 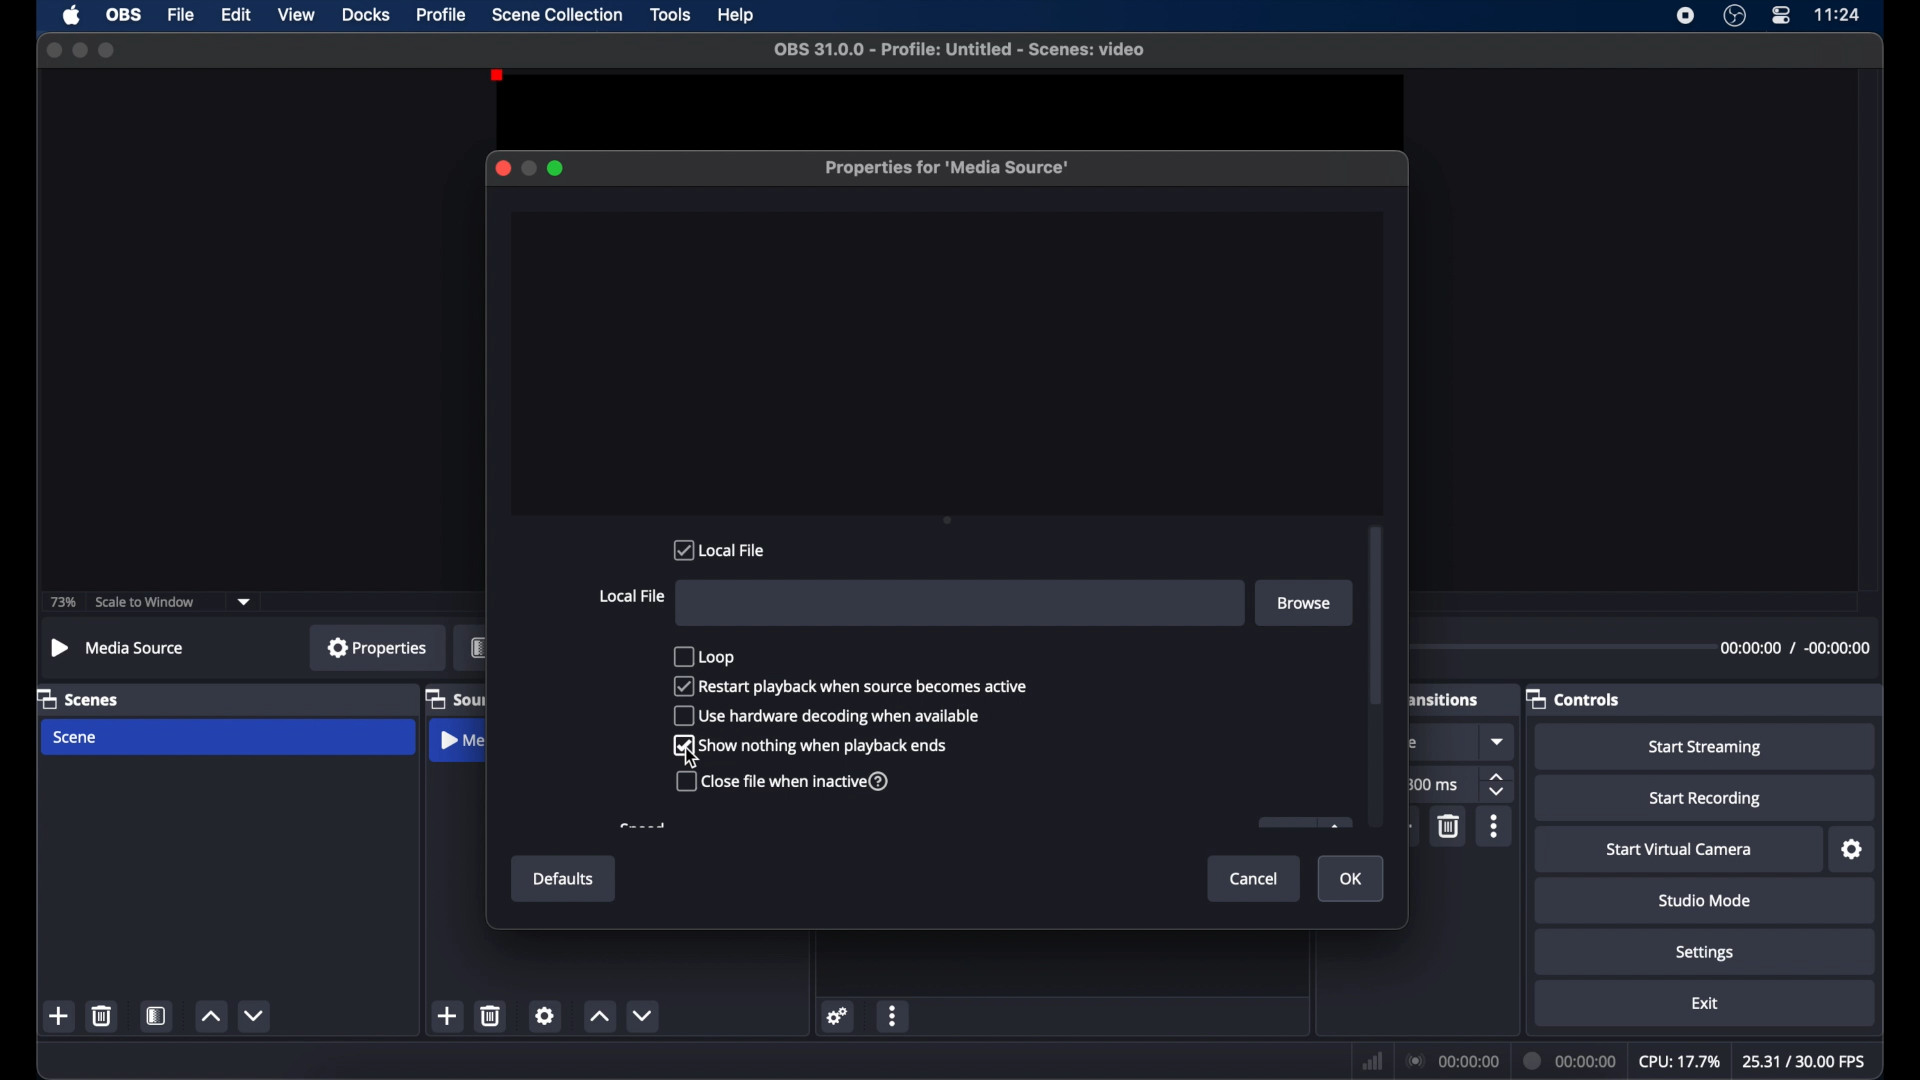 I want to click on exit, so click(x=1708, y=1004).